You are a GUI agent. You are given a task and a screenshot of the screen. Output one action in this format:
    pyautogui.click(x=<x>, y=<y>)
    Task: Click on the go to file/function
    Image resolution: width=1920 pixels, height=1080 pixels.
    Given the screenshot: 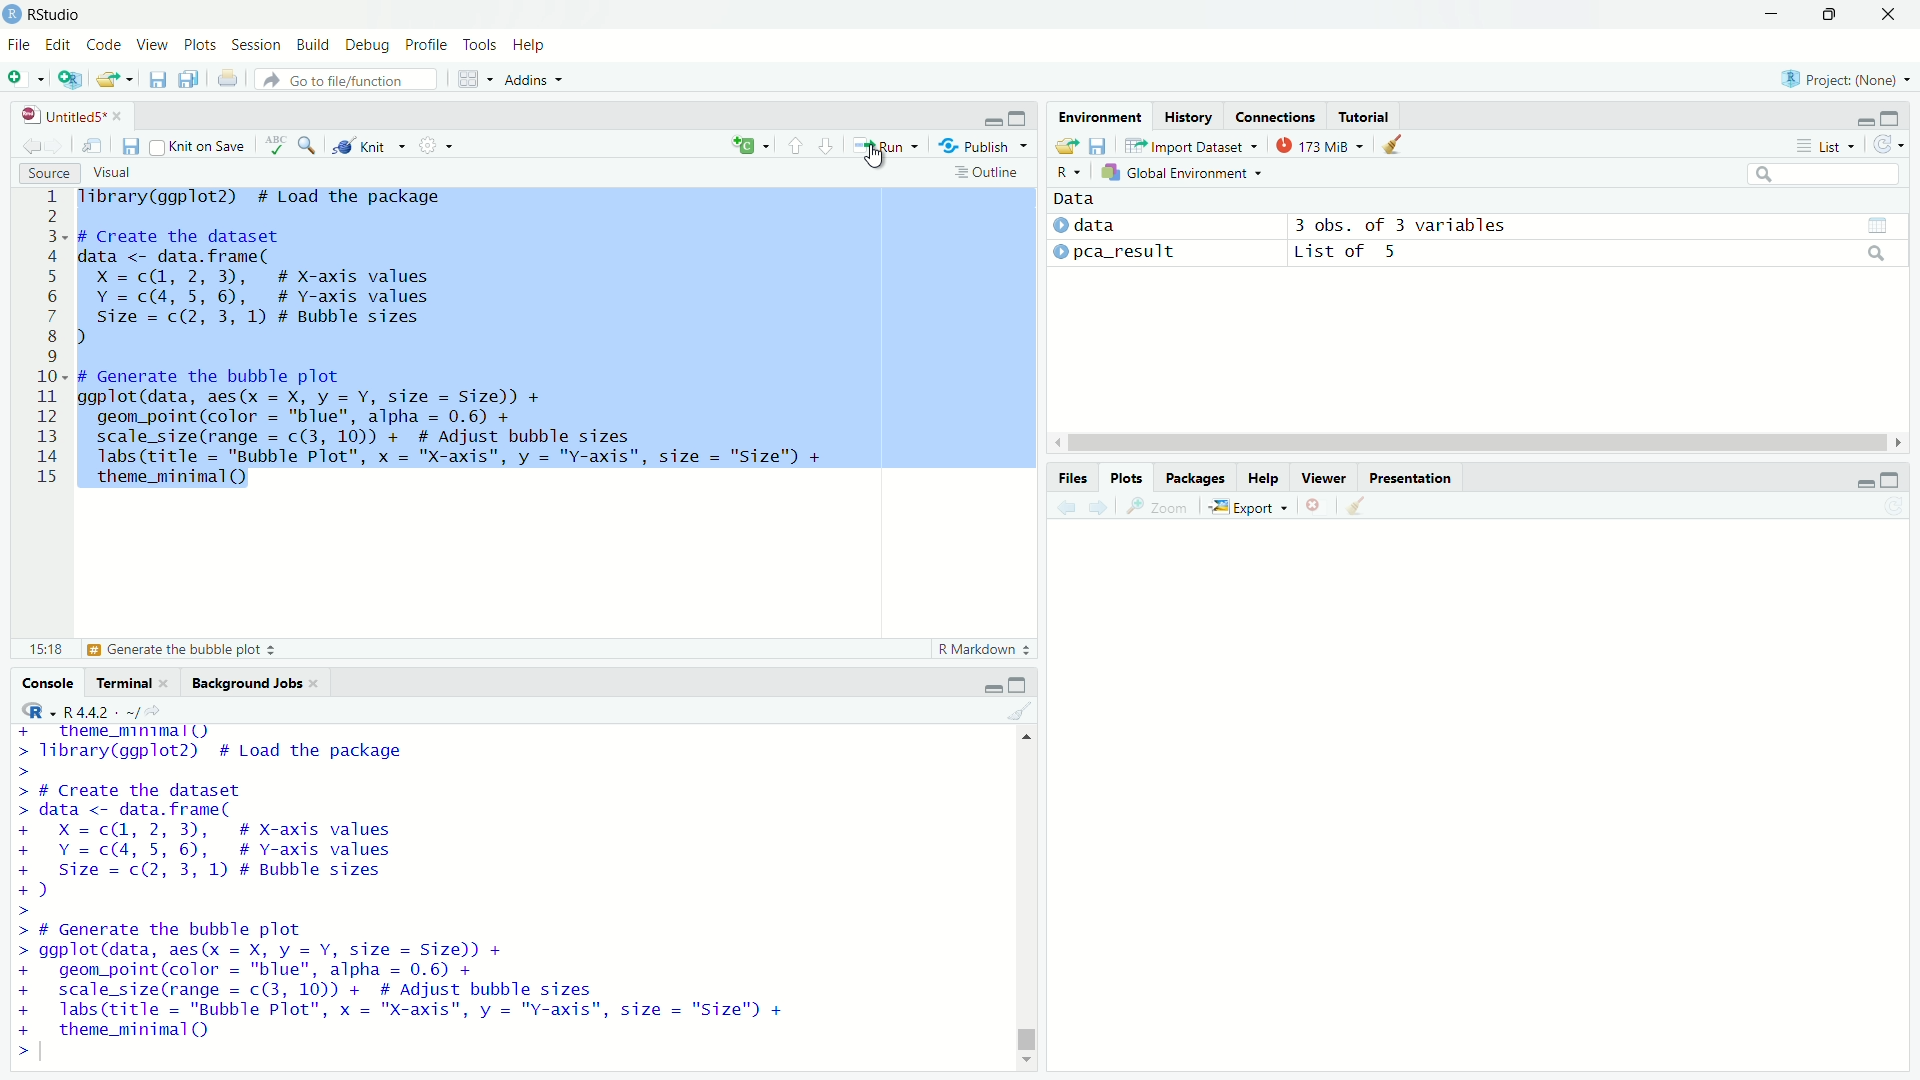 What is the action you would take?
    pyautogui.click(x=348, y=79)
    